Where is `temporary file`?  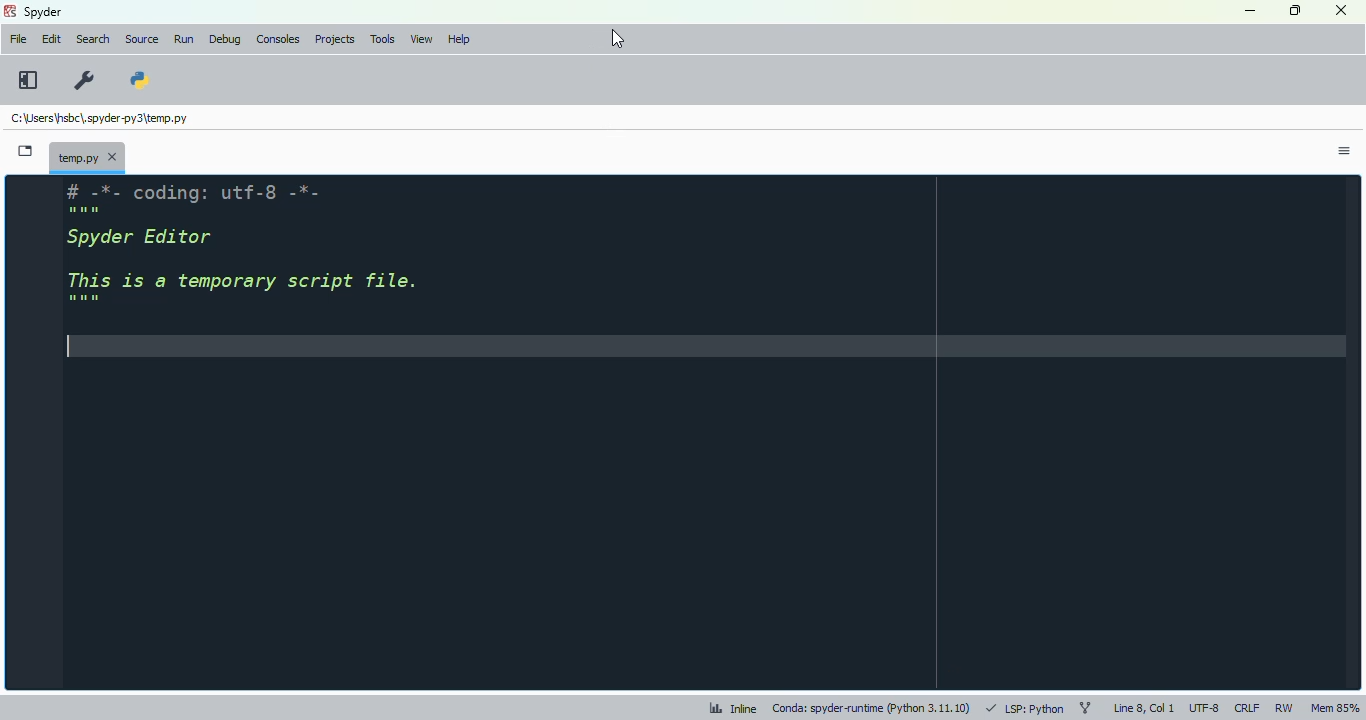 temporary file is located at coordinates (88, 156).